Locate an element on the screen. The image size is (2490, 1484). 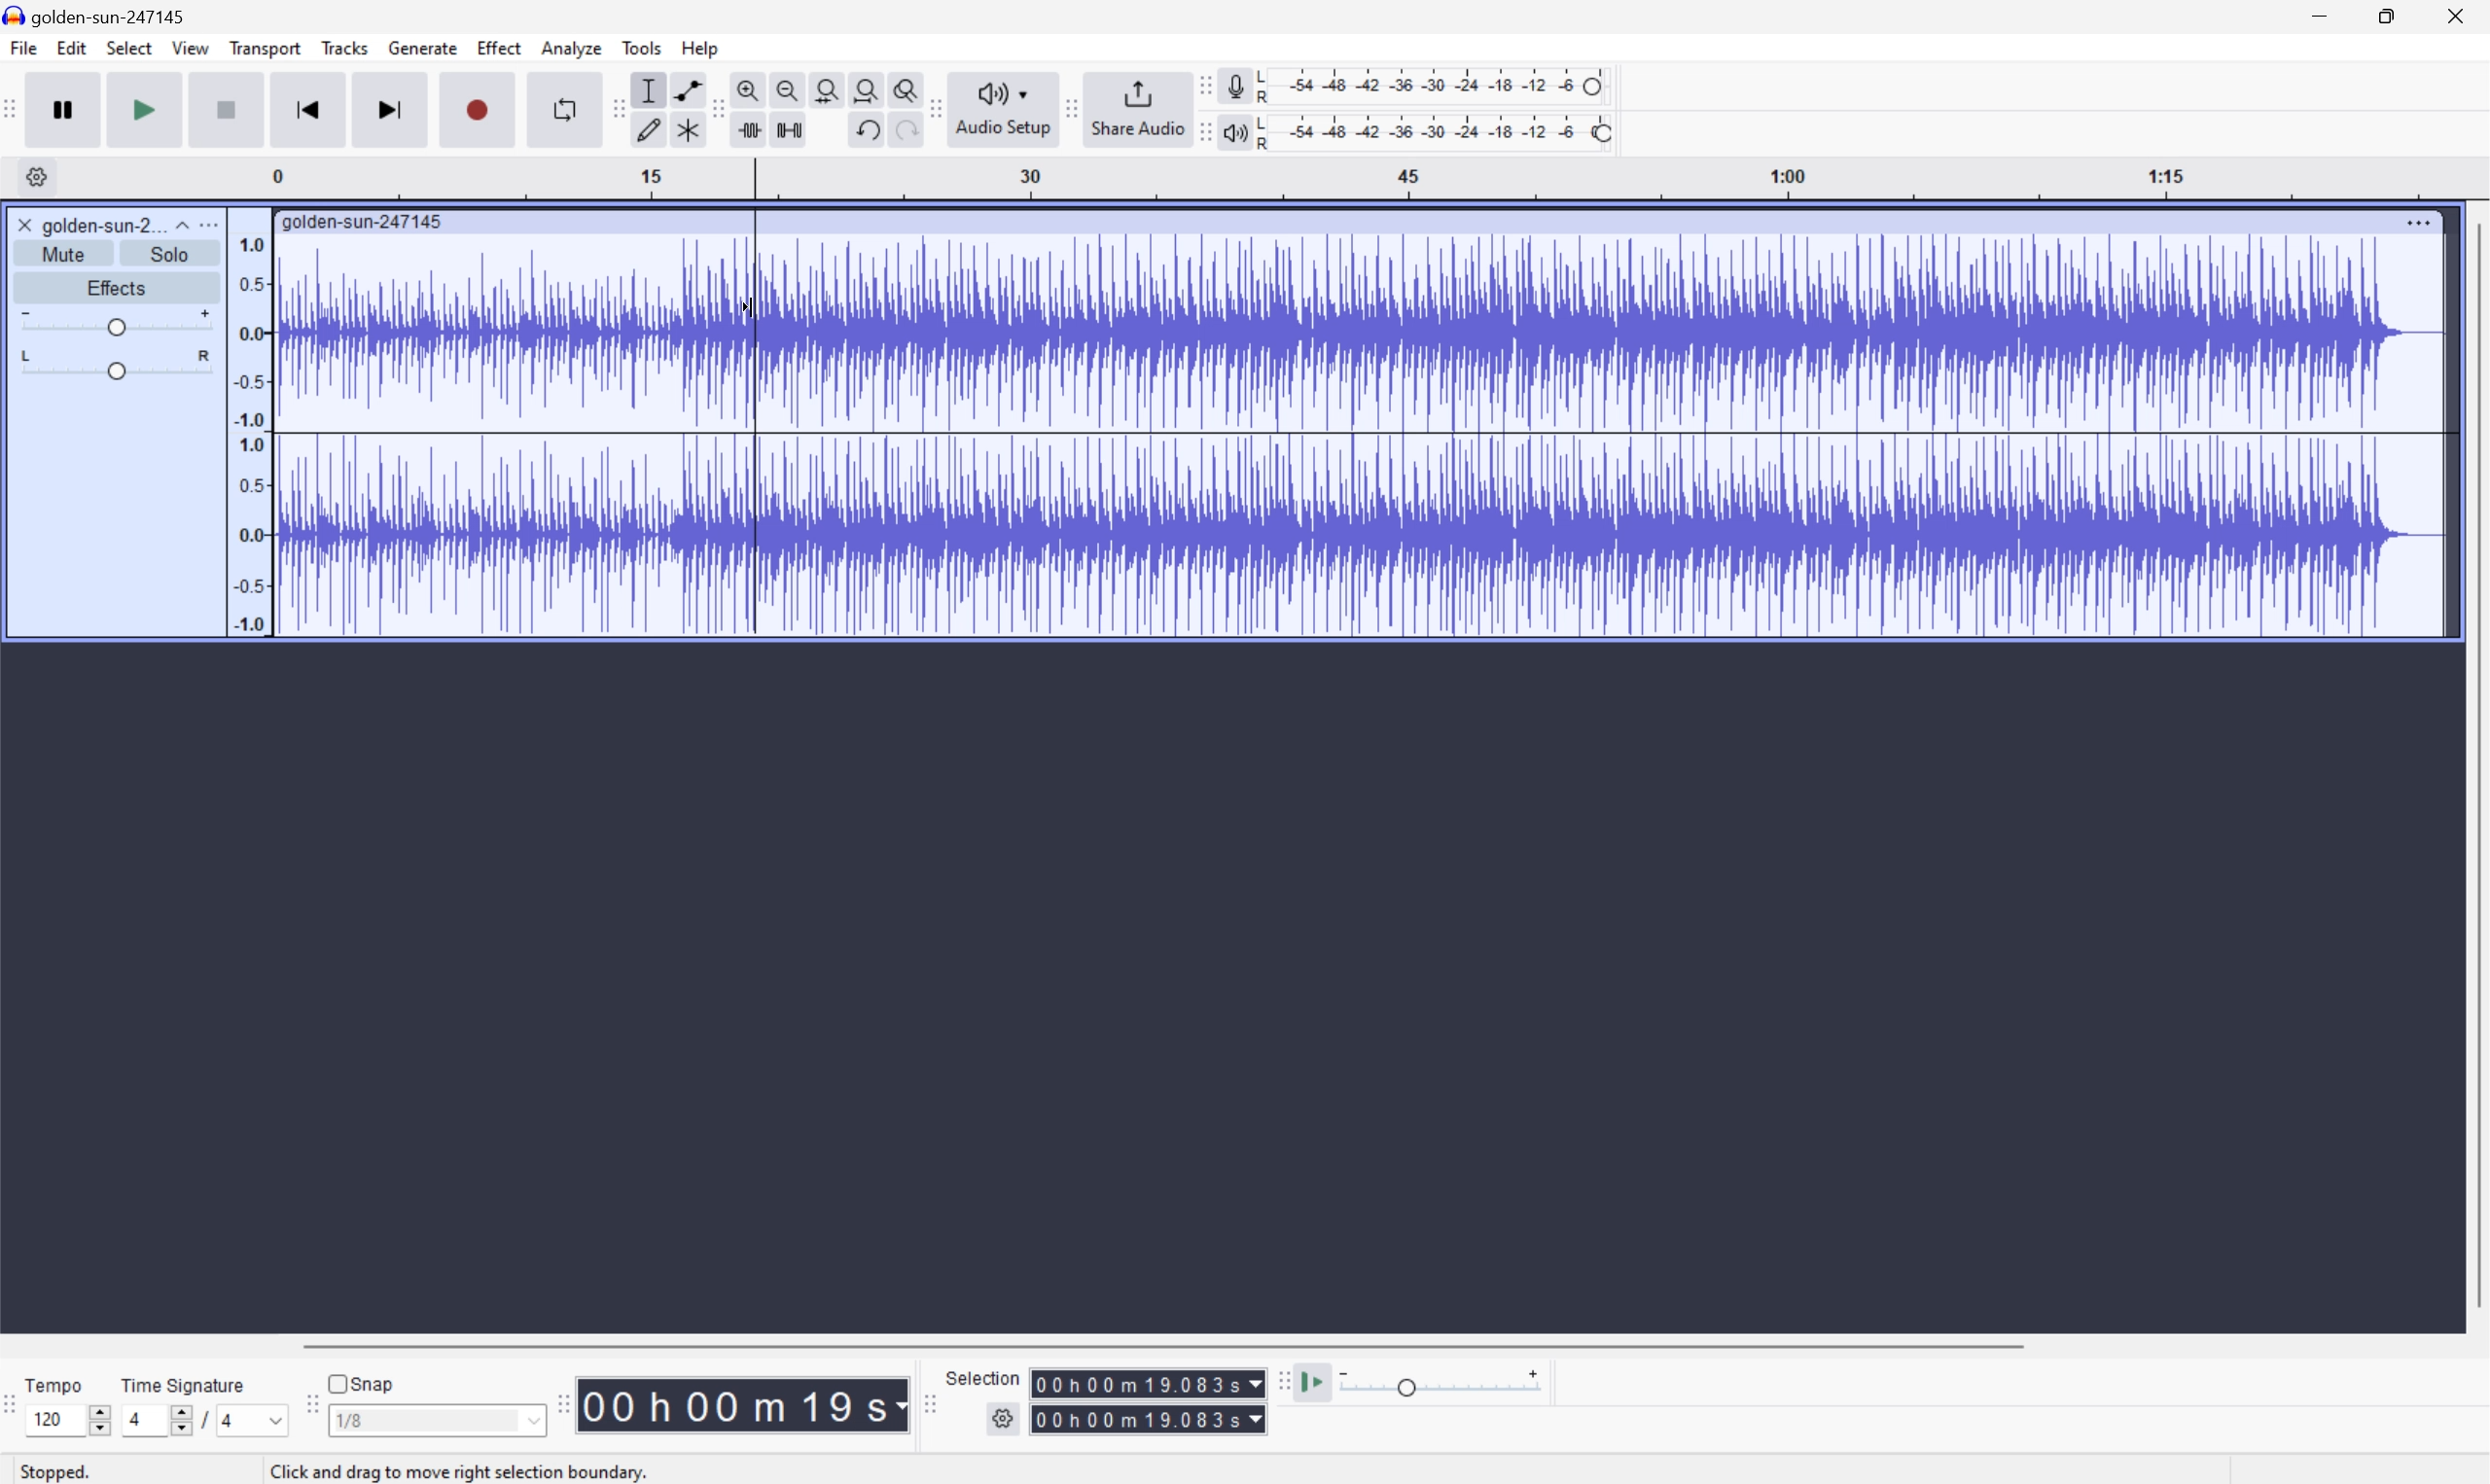
Tools is located at coordinates (643, 47).